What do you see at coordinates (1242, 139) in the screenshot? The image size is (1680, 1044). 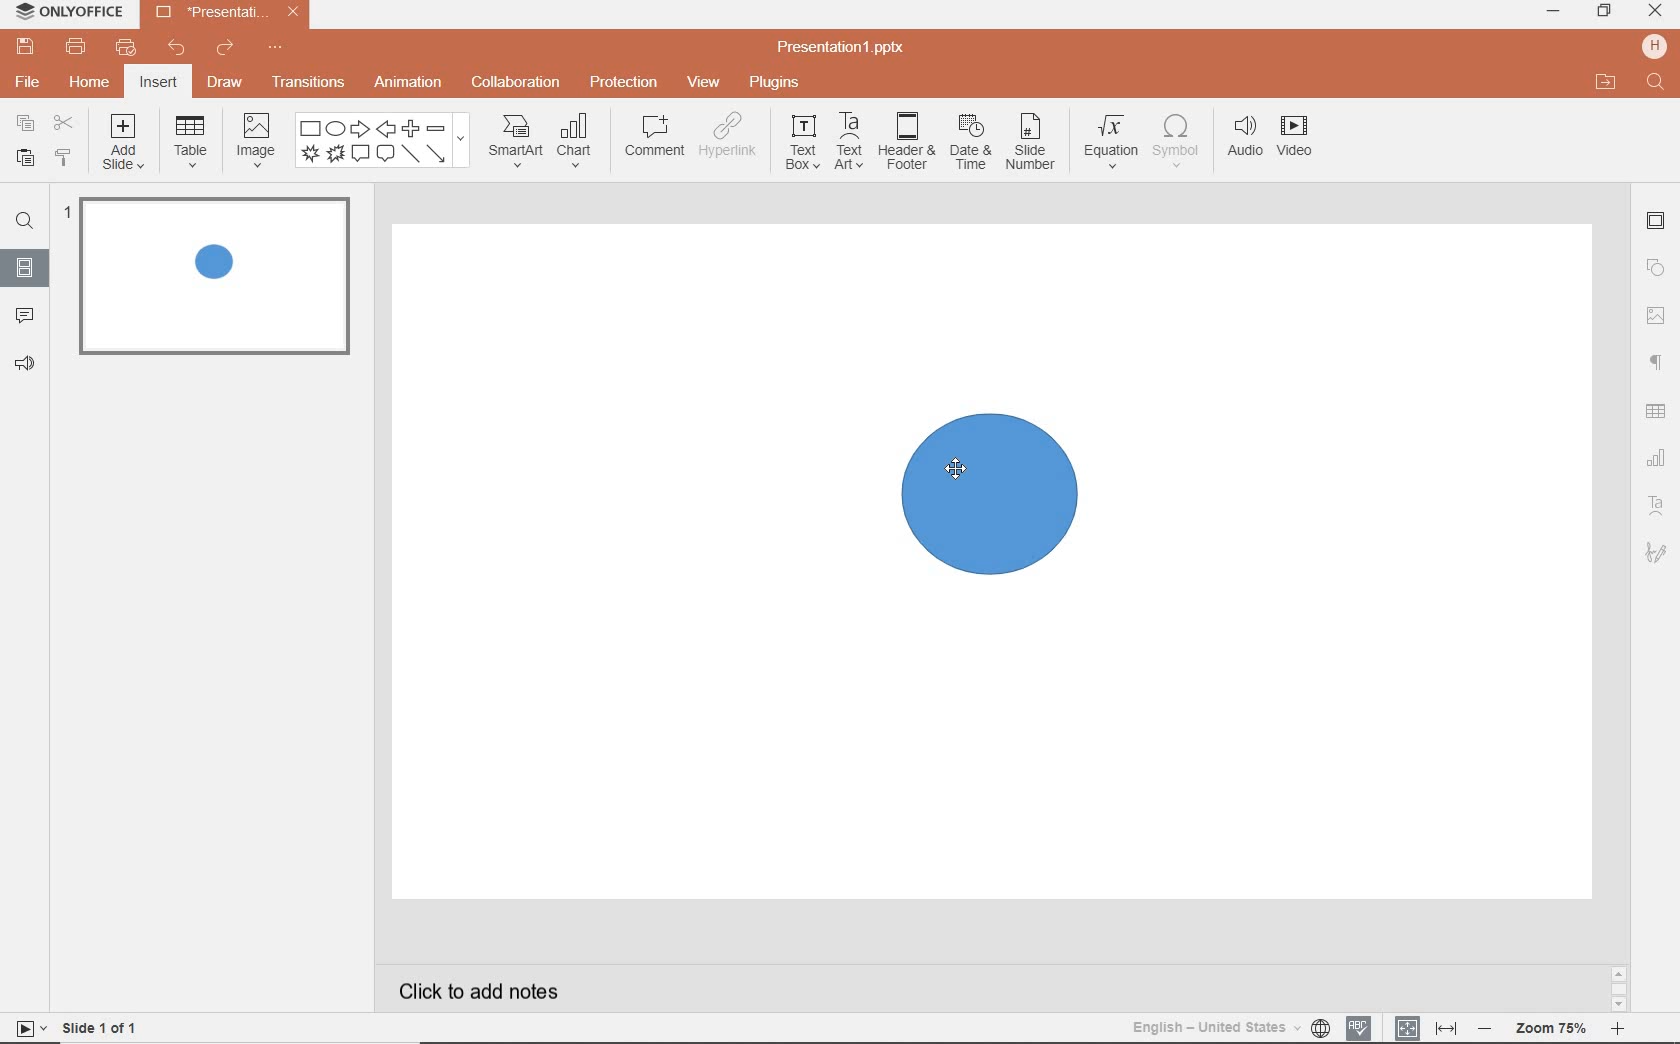 I see `audio` at bounding box center [1242, 139].